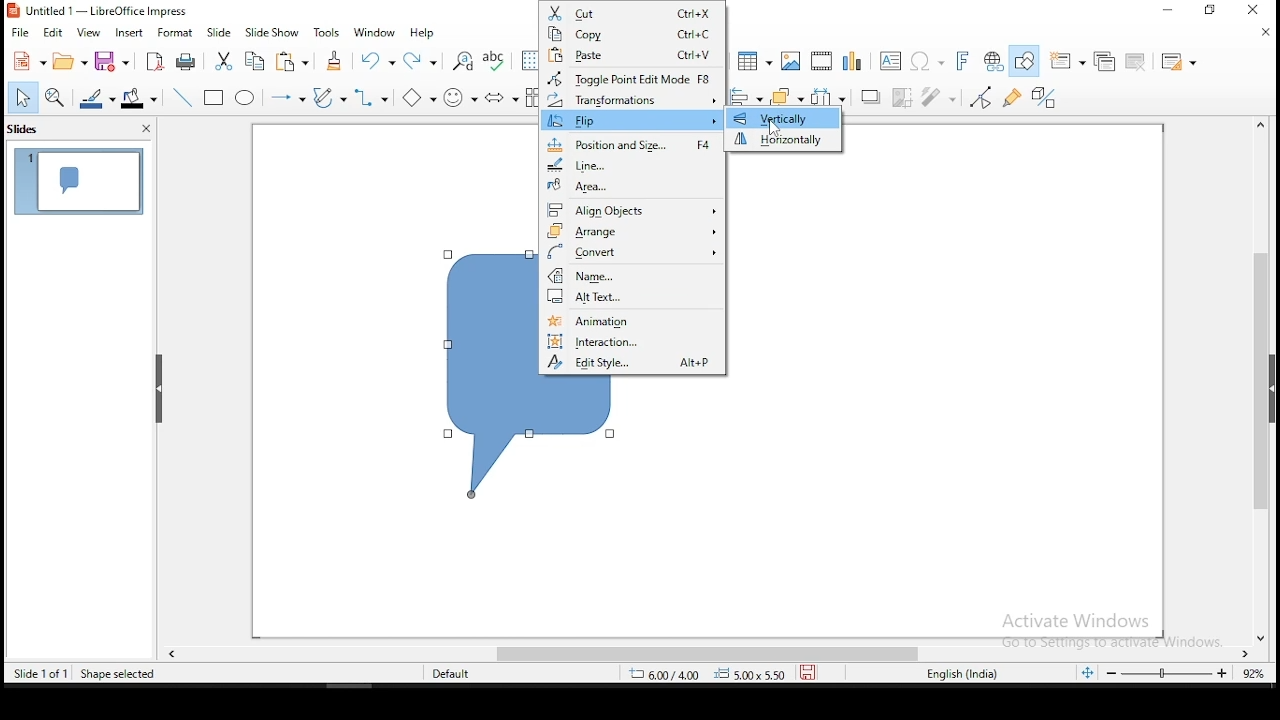 This screenshot has width=1280, height=720. I want to click on copy, so click(258, 60).